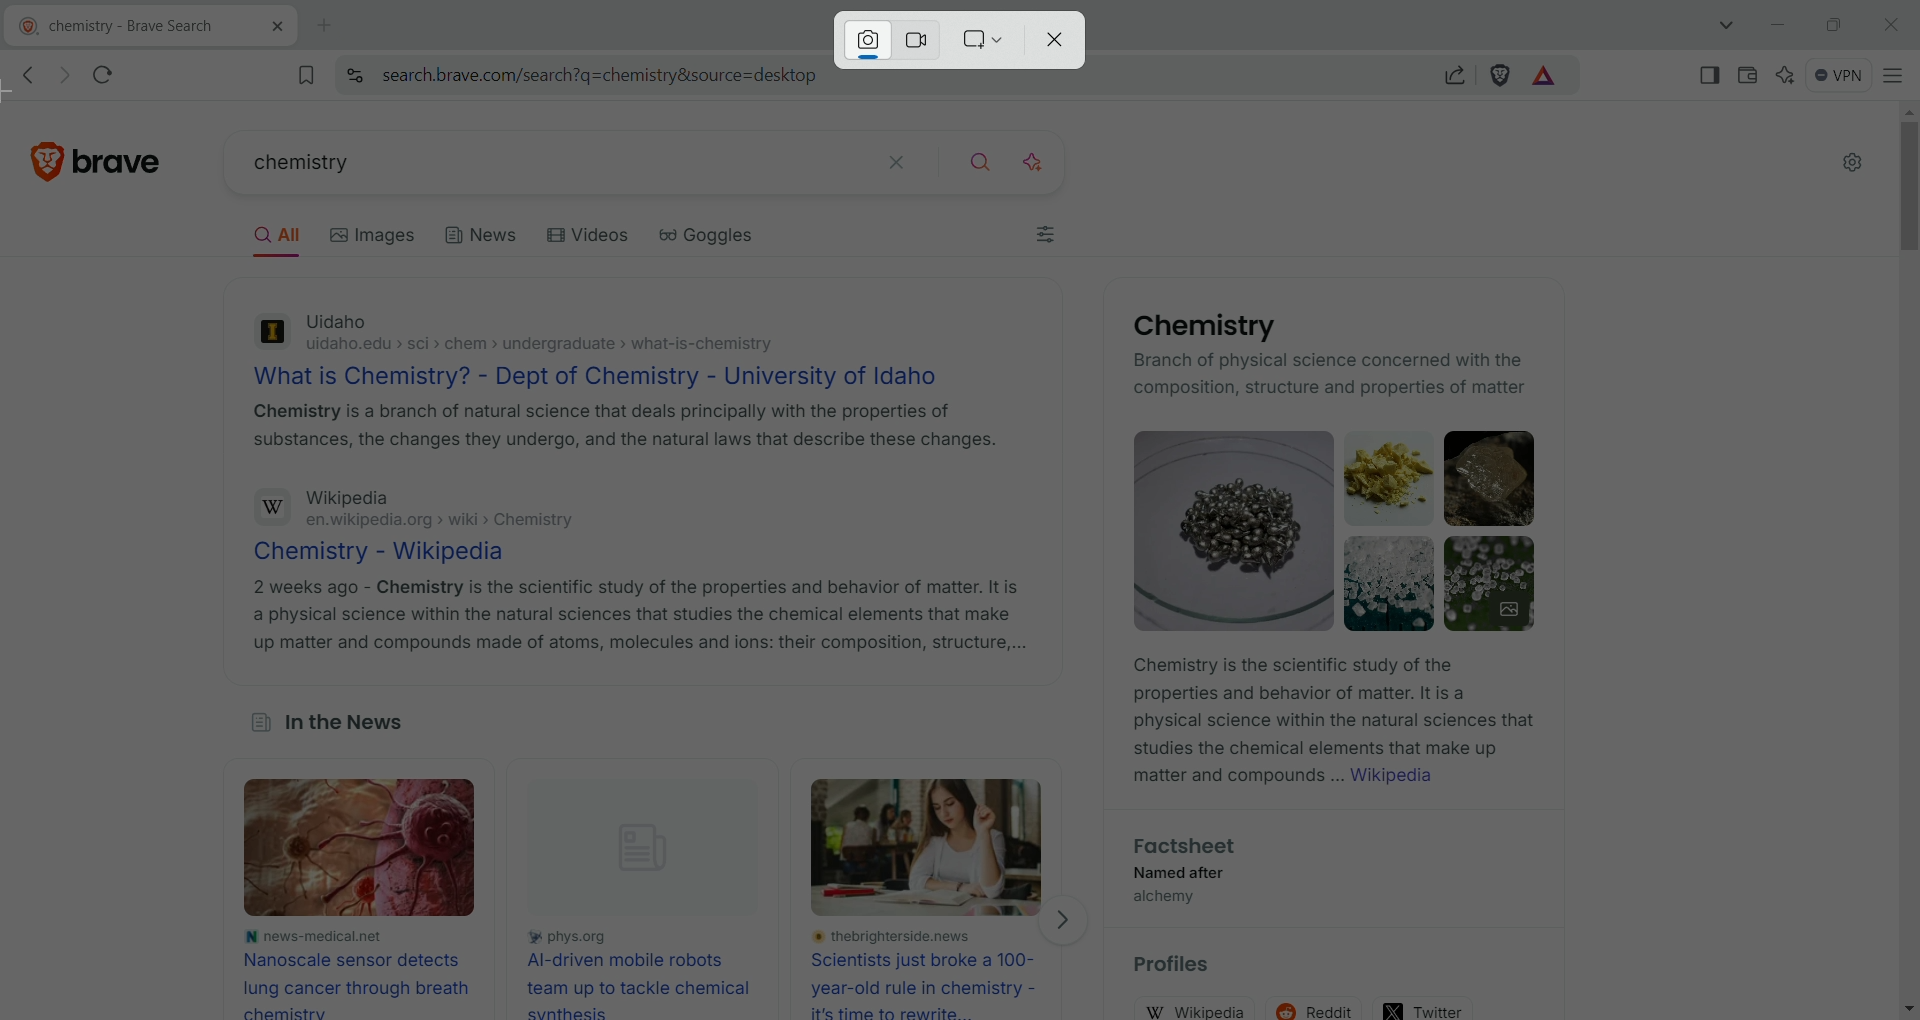 The image size is (1920, 1020). What do you see at coordinates (1198, 326) in the screenshot?
I see `Chemistry` at bounding box center [1198, 326].